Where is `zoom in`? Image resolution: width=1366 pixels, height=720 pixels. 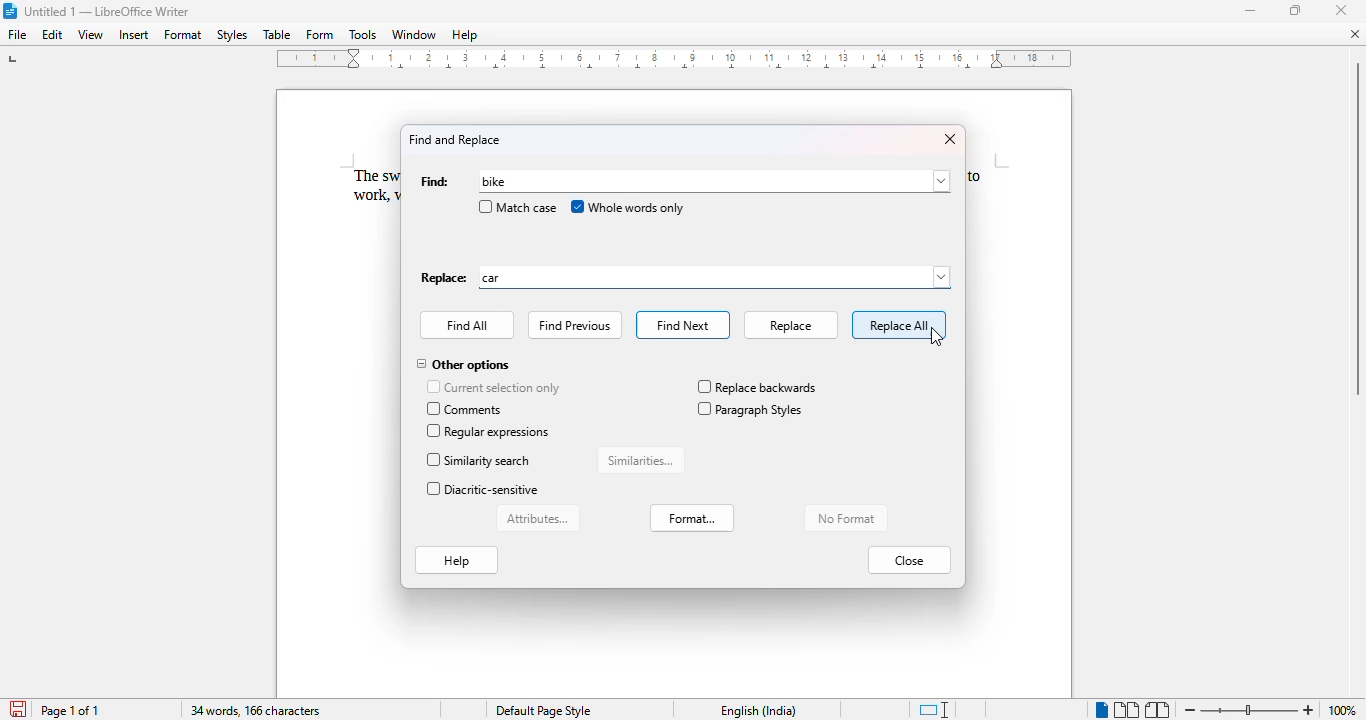 zoom in is located at coordinates (1309, 709).